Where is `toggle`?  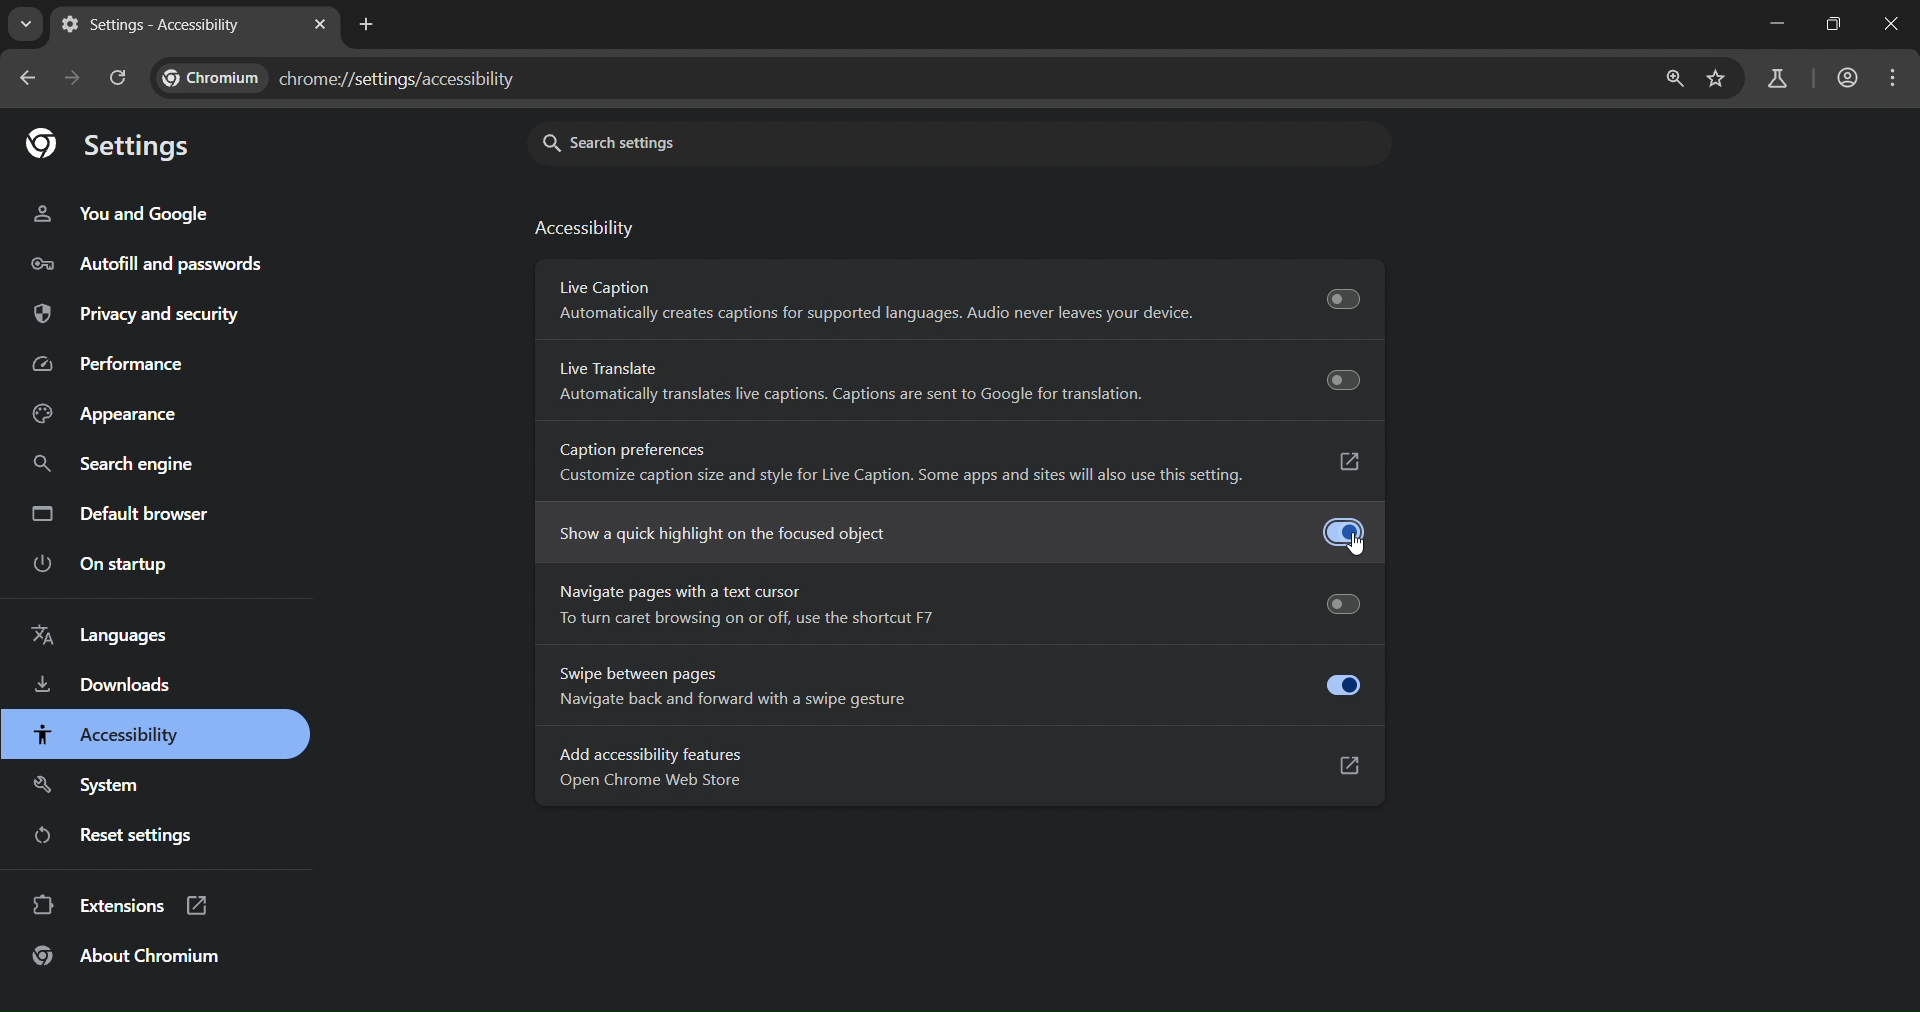 toggle is located at coordinates (1344, 378).